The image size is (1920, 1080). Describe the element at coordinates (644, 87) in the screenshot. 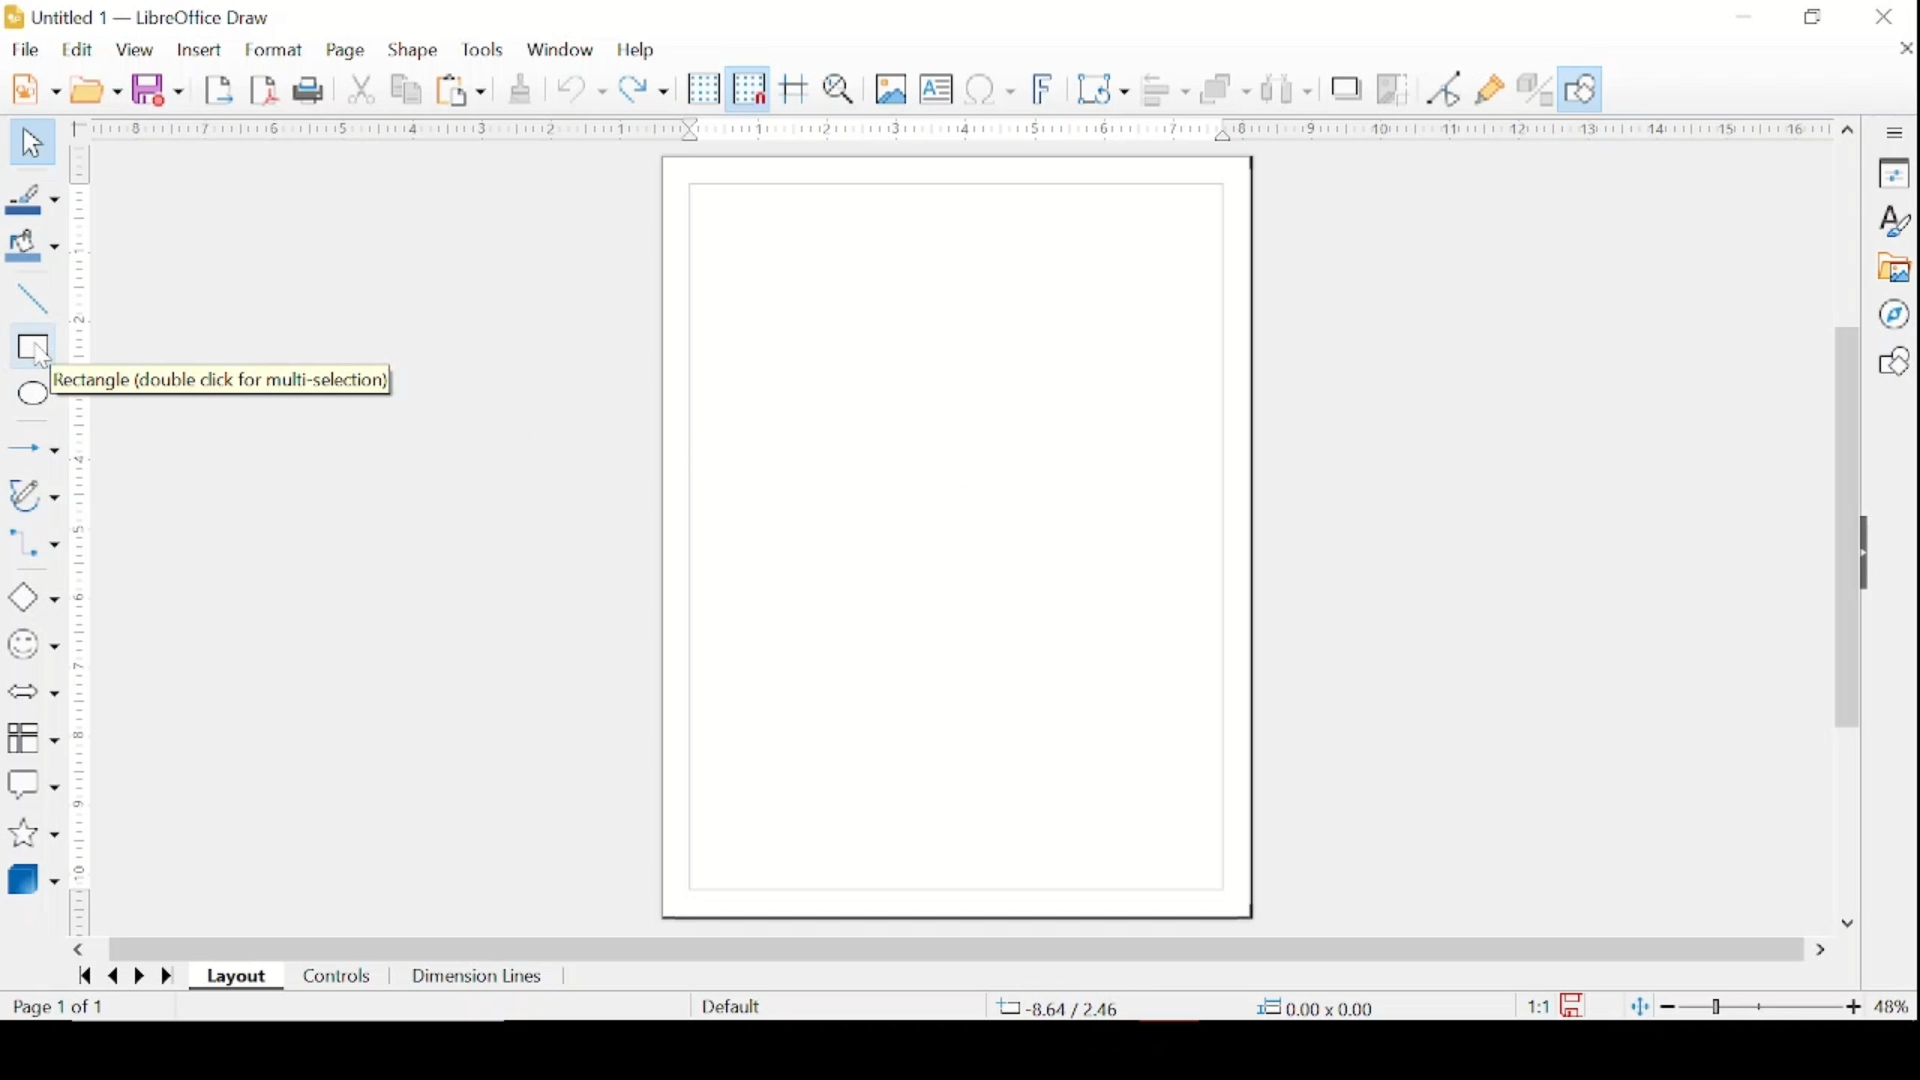

I see `redo` at that location.